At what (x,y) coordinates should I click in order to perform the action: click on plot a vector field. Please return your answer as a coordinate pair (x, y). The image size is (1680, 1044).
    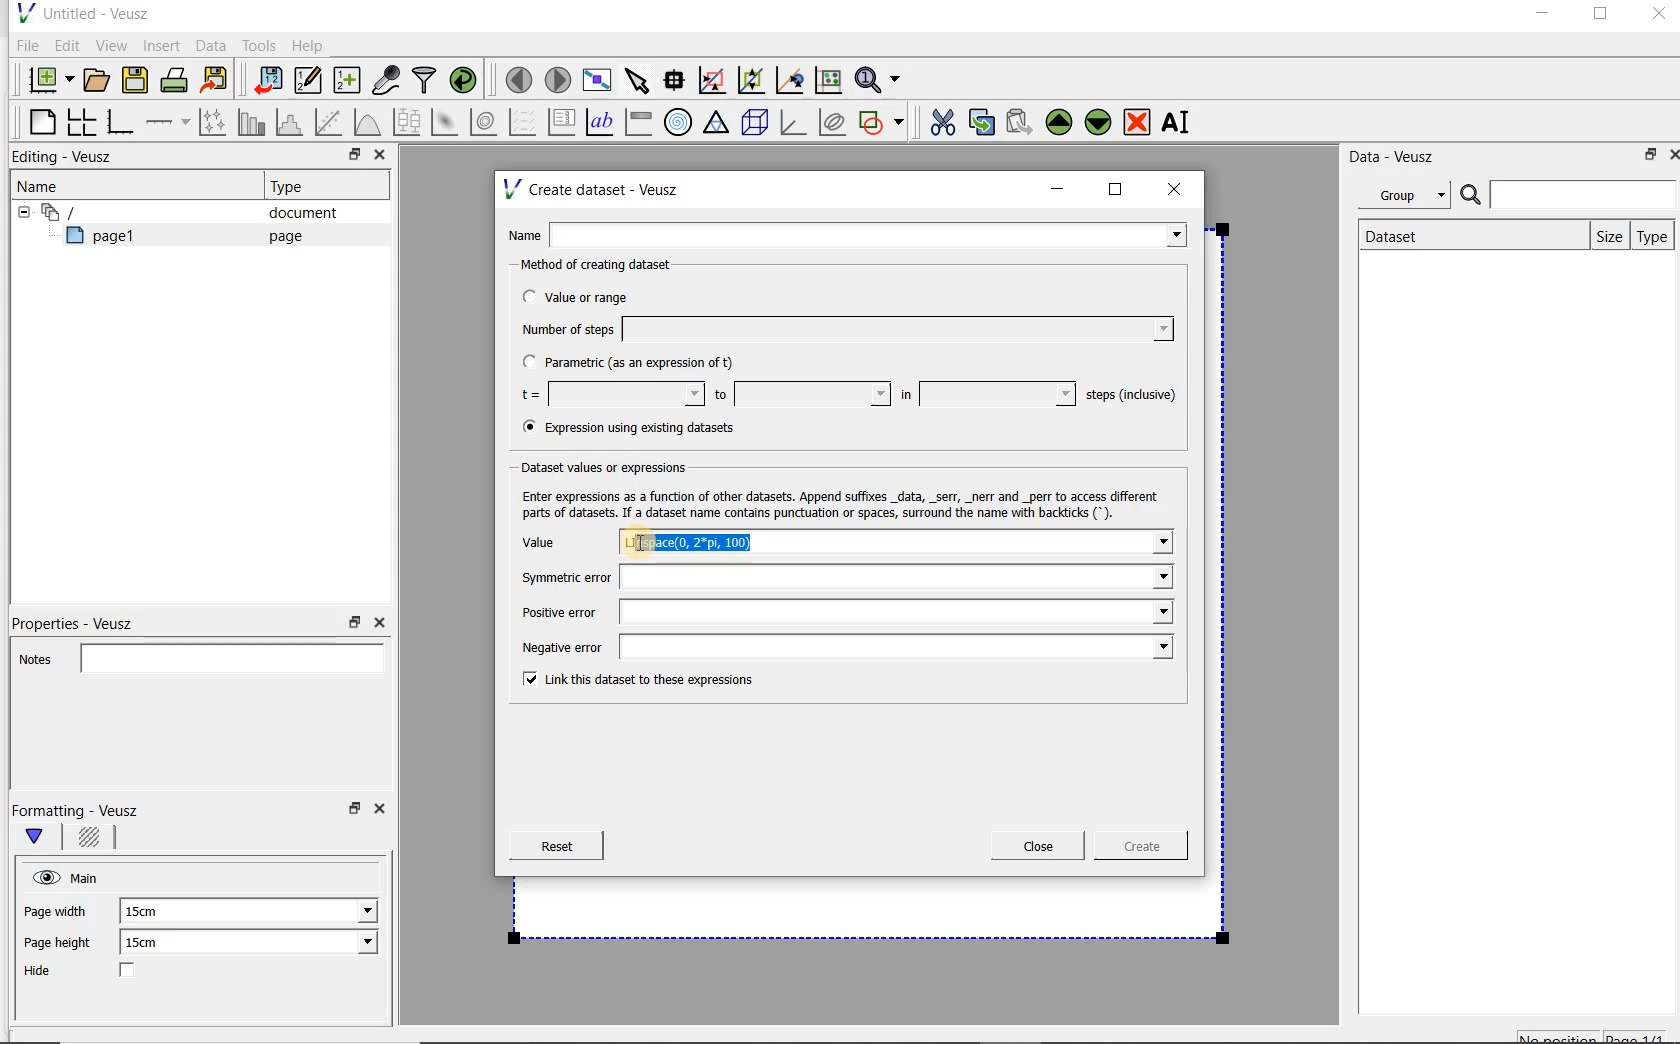
    Looking at the image, I should click on (523, 120).